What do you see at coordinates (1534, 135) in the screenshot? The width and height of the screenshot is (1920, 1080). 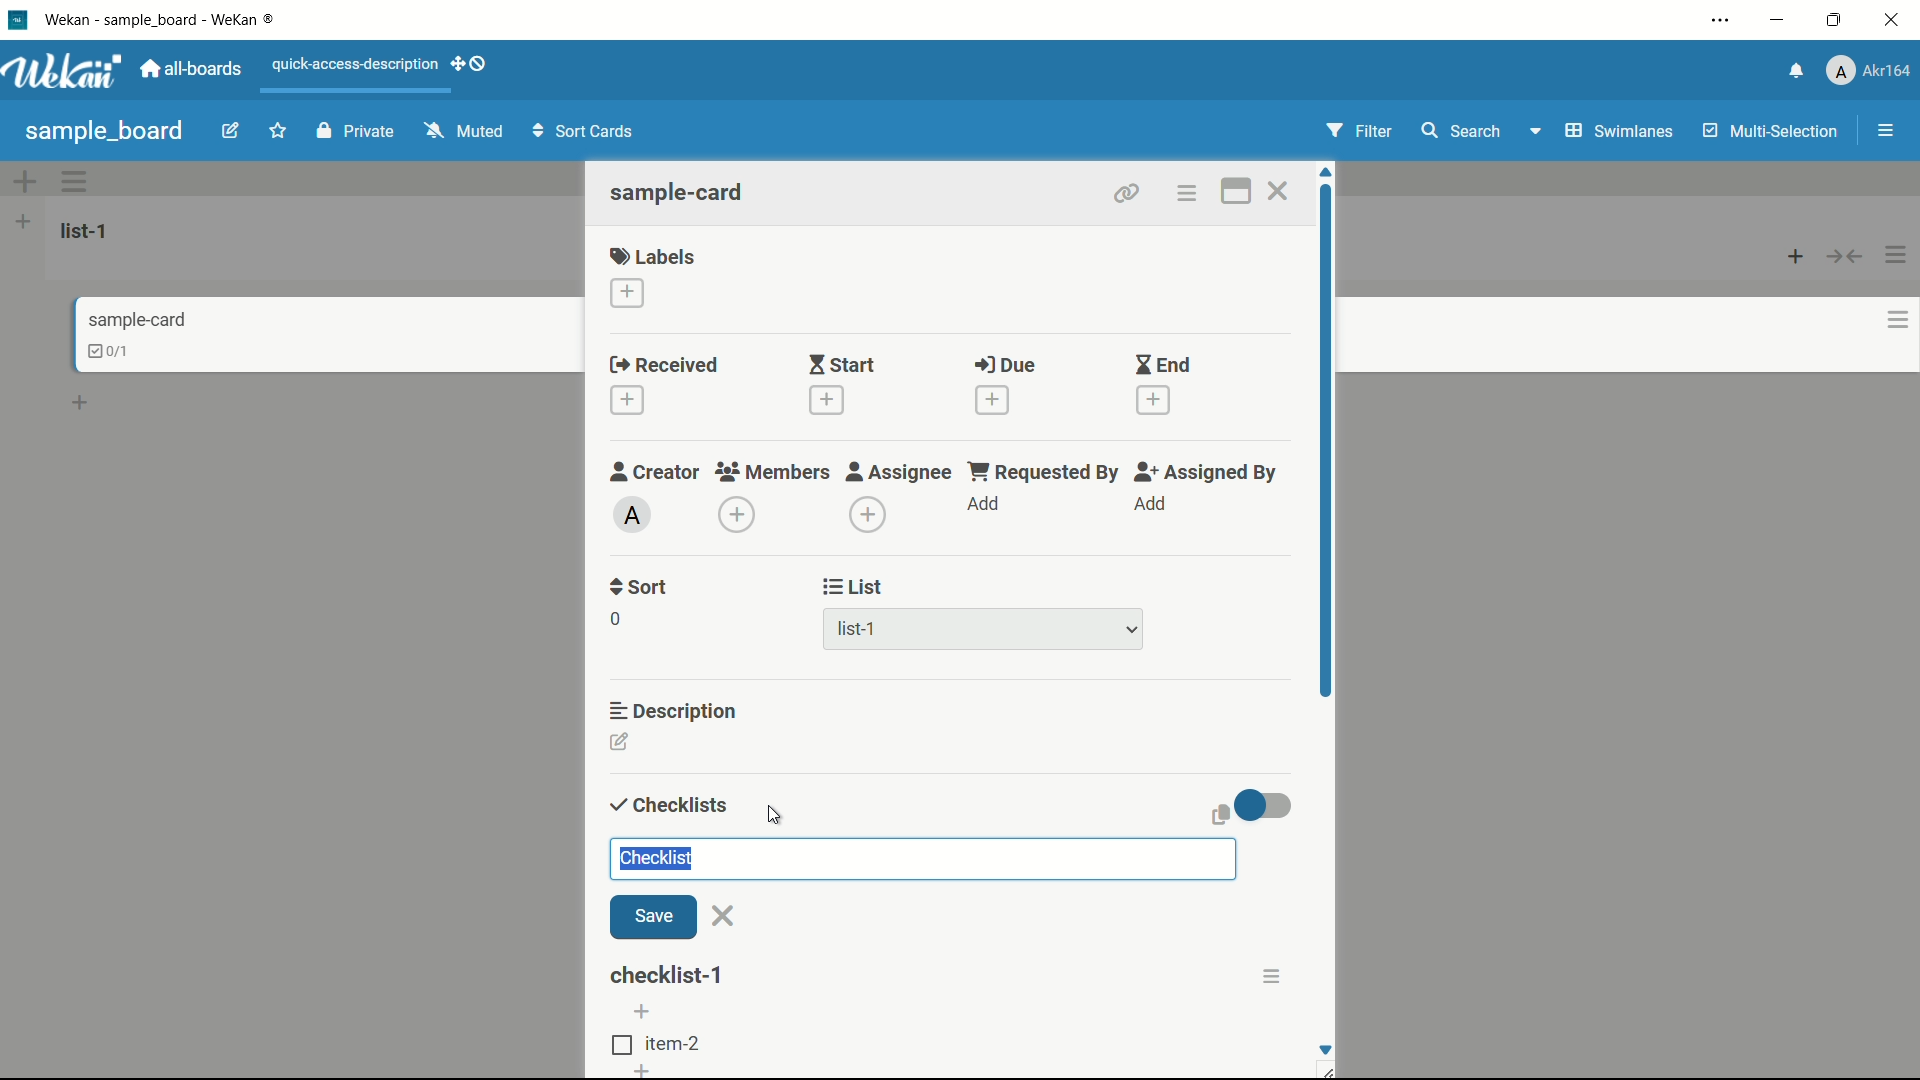 I see `dropdown` at bounding box center [1534, 135].